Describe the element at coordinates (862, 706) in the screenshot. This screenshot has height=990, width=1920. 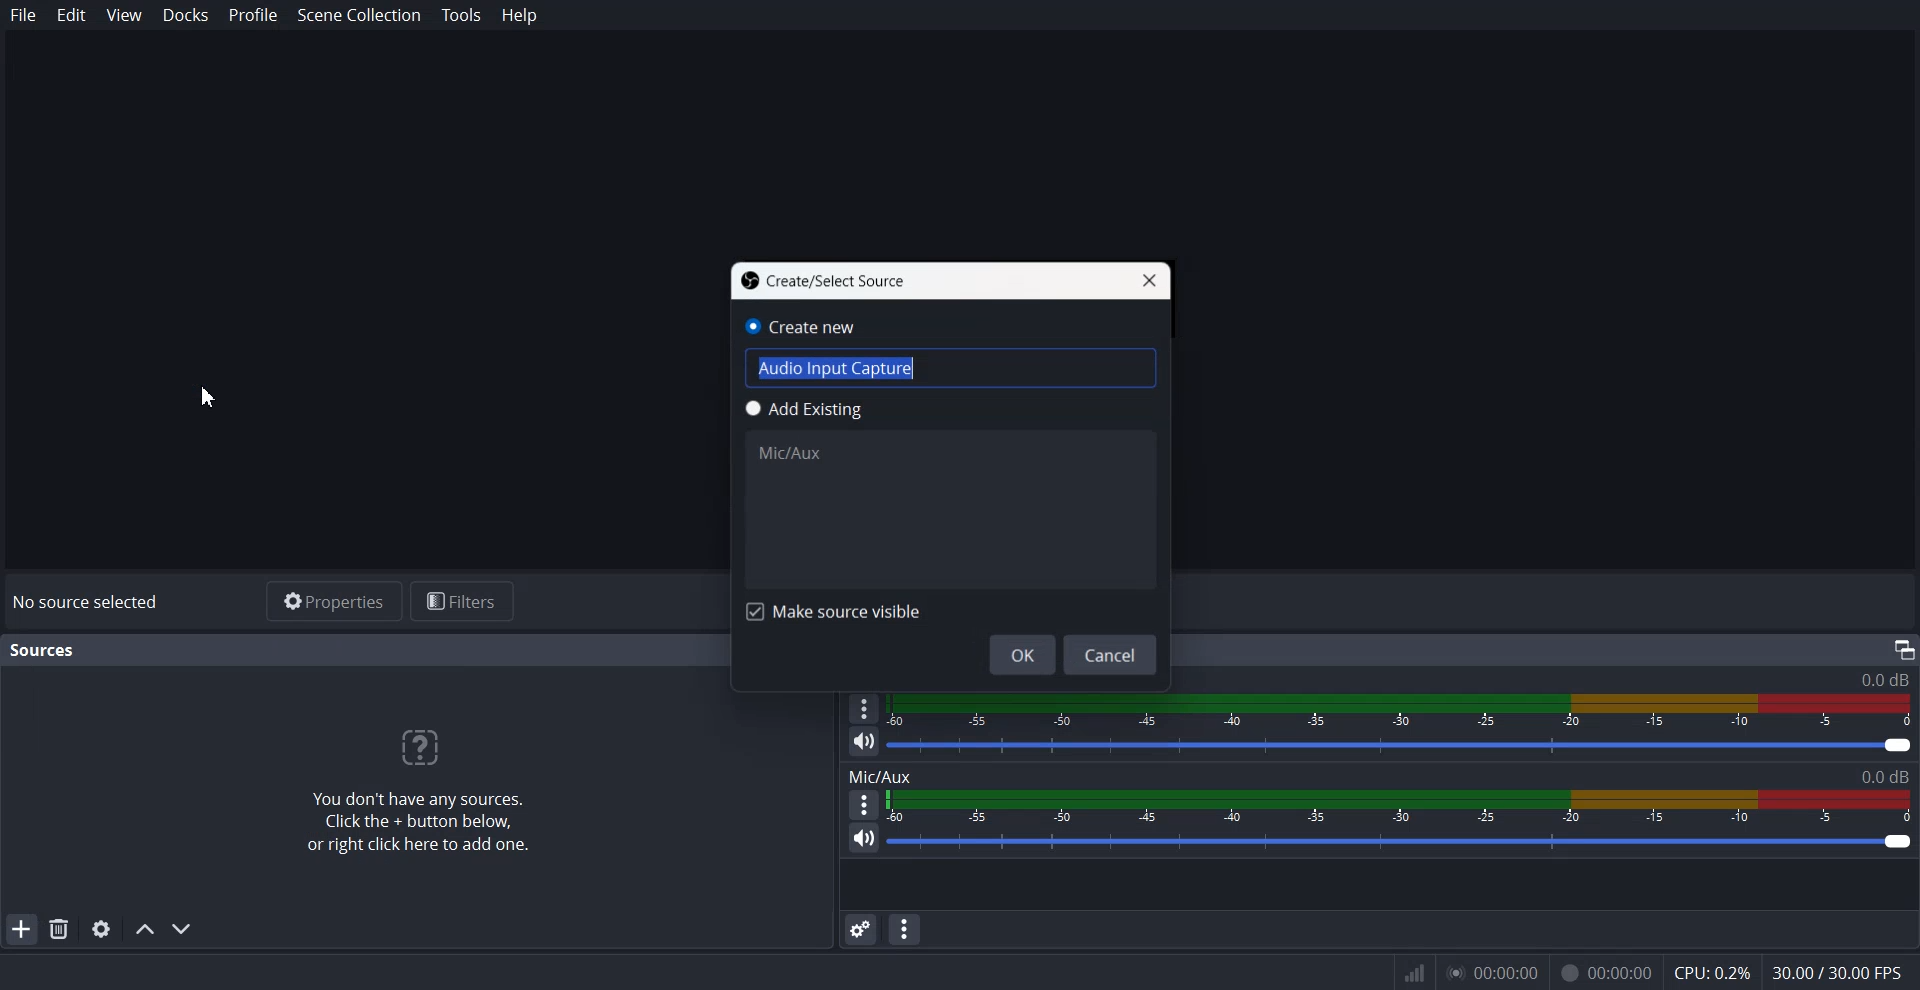
I see `More ` at that location.